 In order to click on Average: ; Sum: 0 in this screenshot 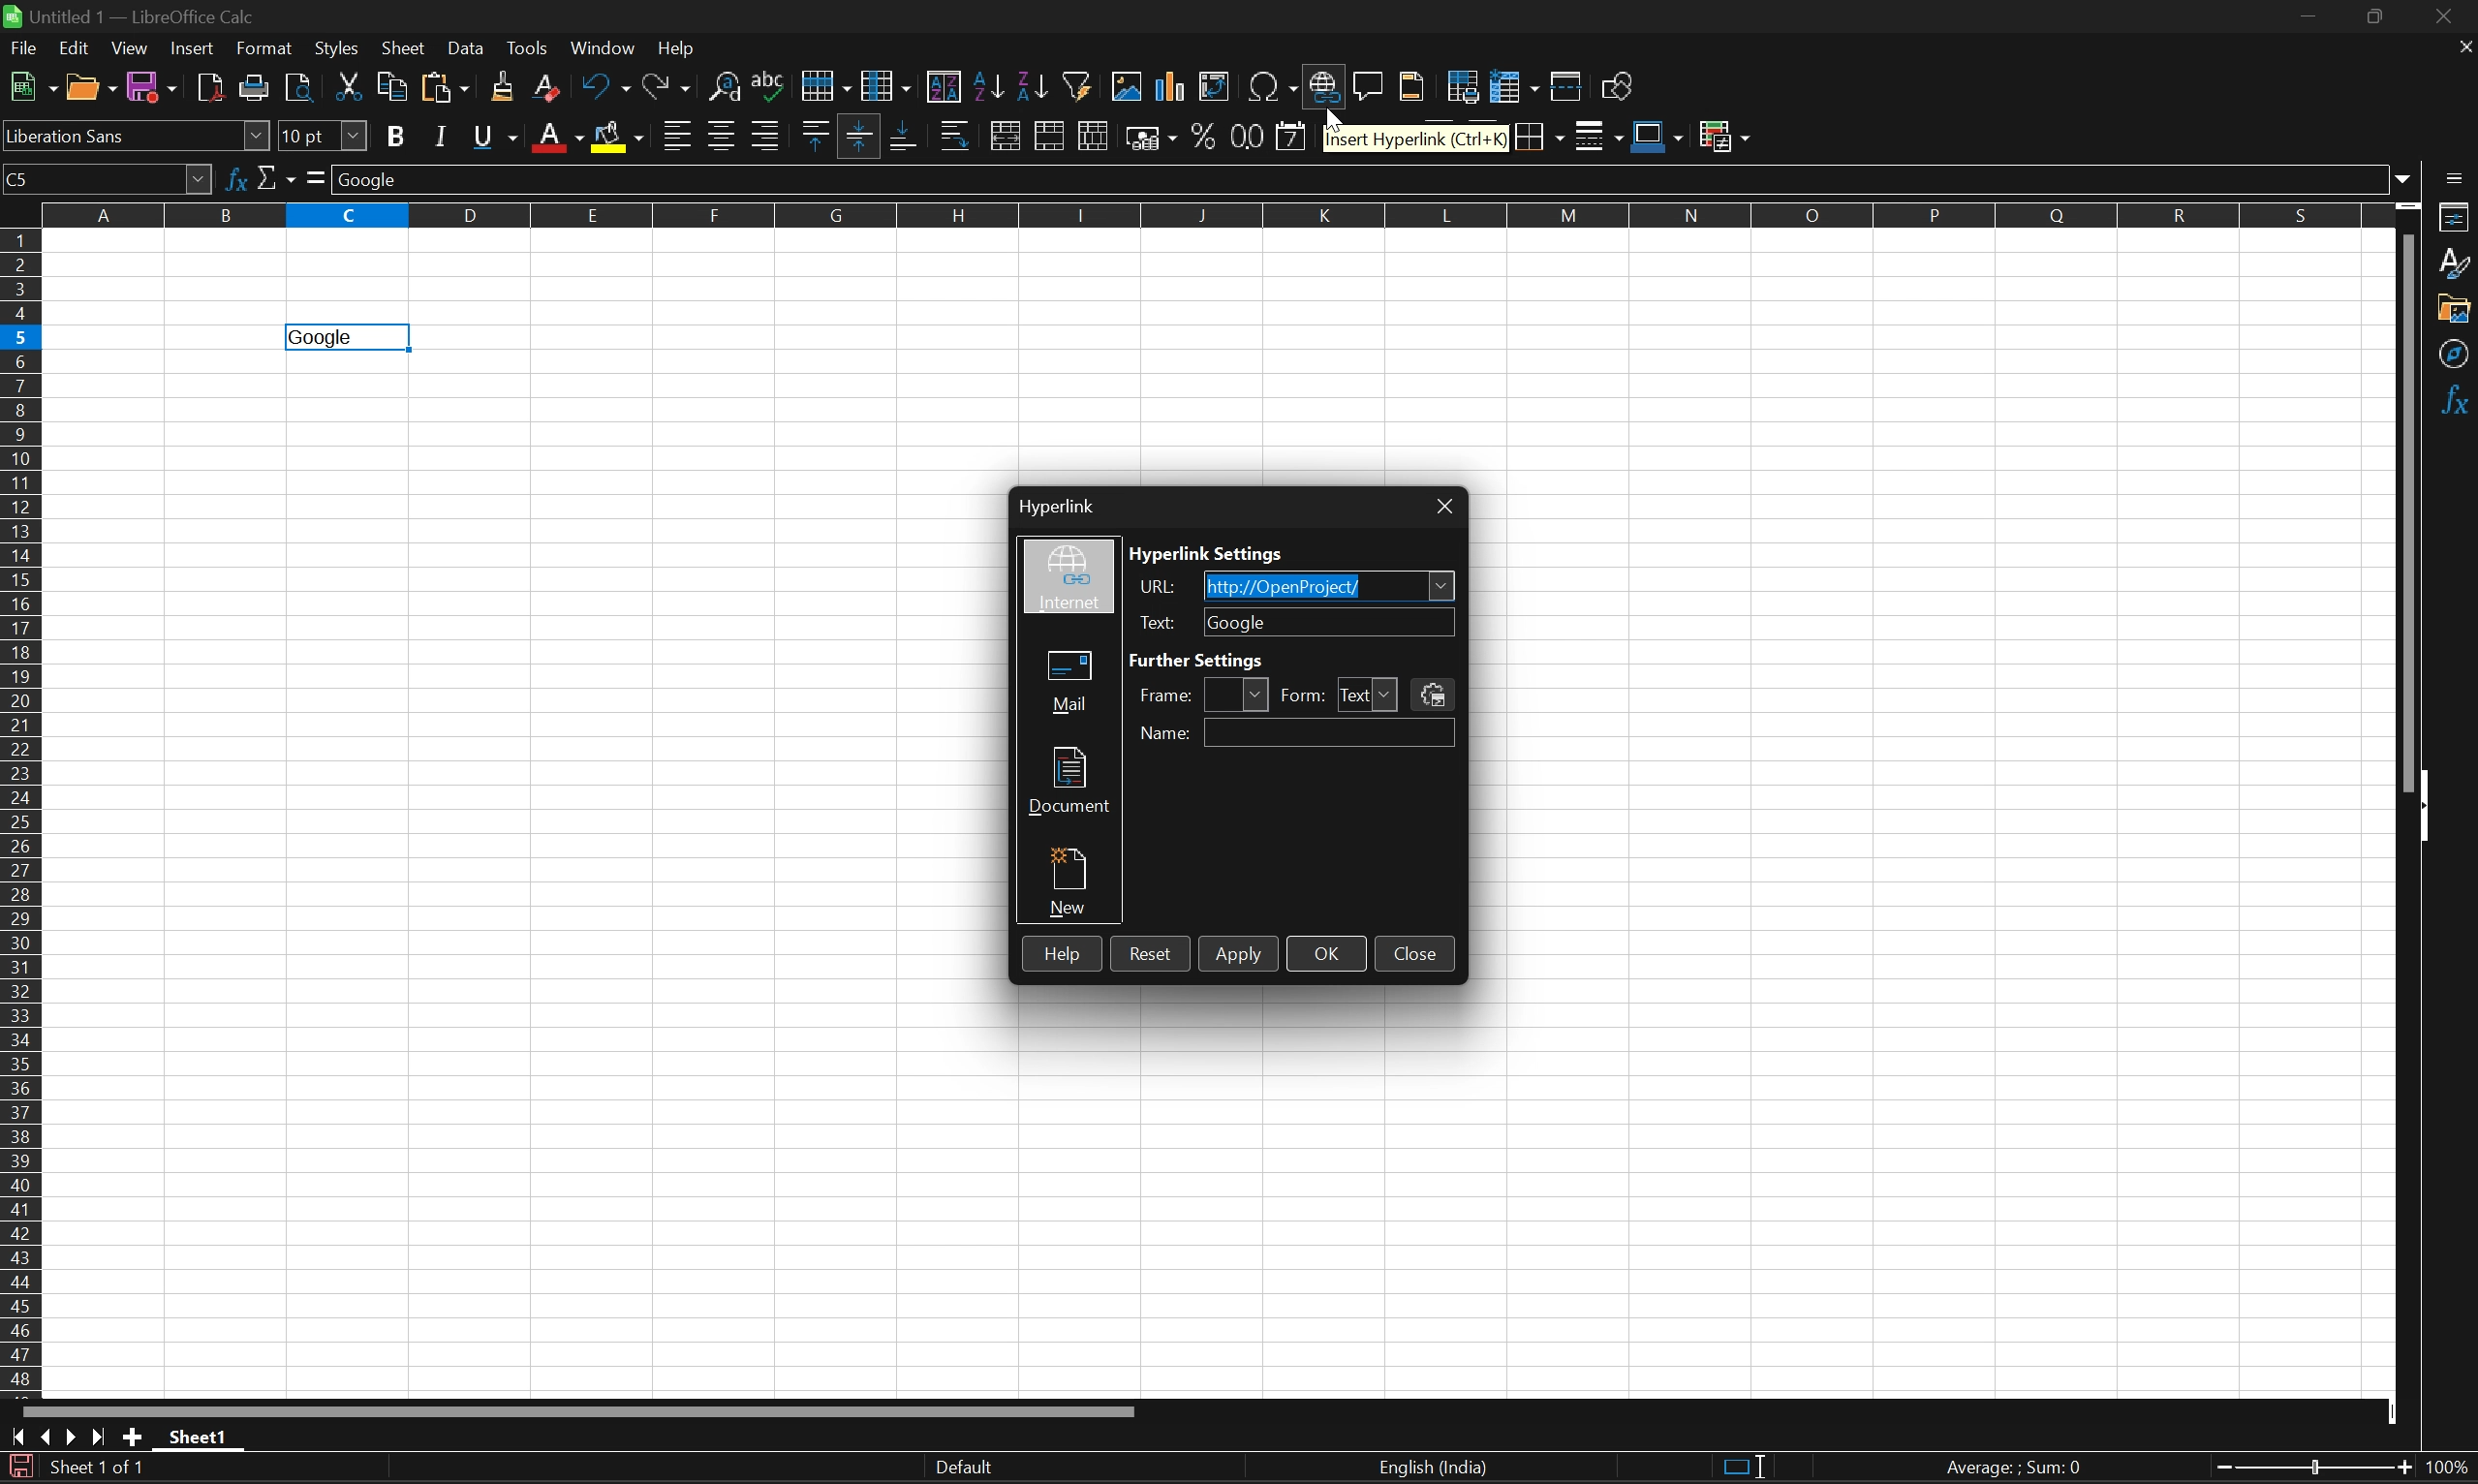, I will do `click(2018, 1469)`.